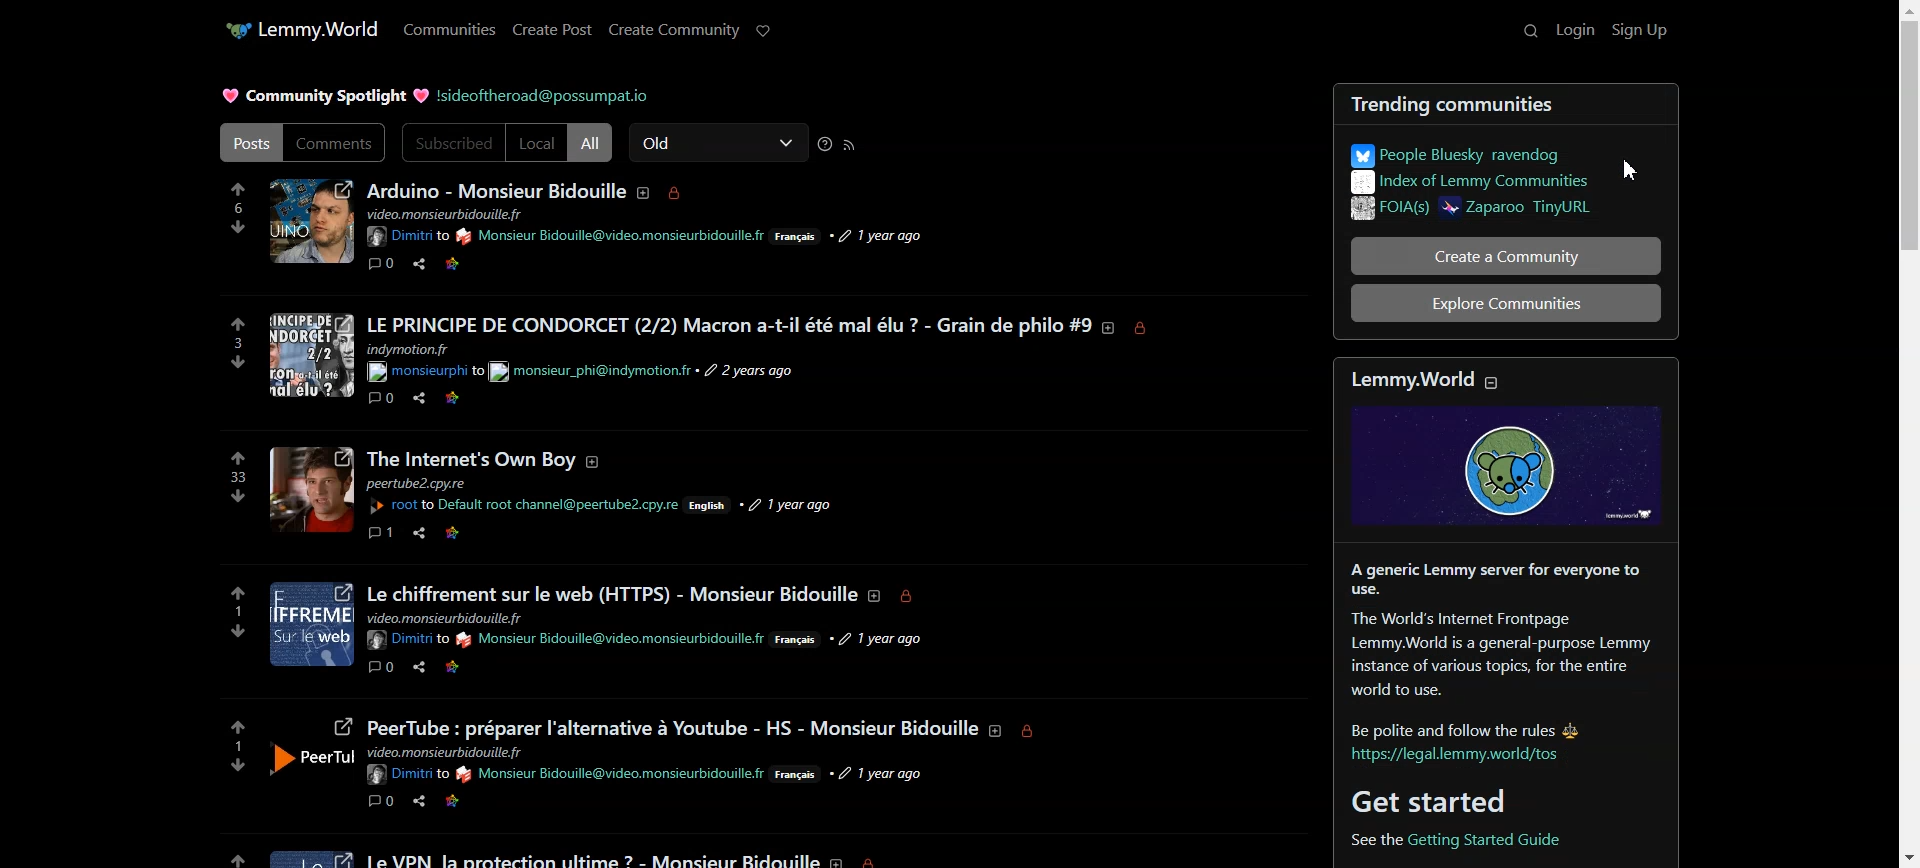 Image resolution: width=1920 pixels, height=868 pixels. Describe the element at coordinates (826, 144) in the screenshot. I see `Sorting help` at that location.